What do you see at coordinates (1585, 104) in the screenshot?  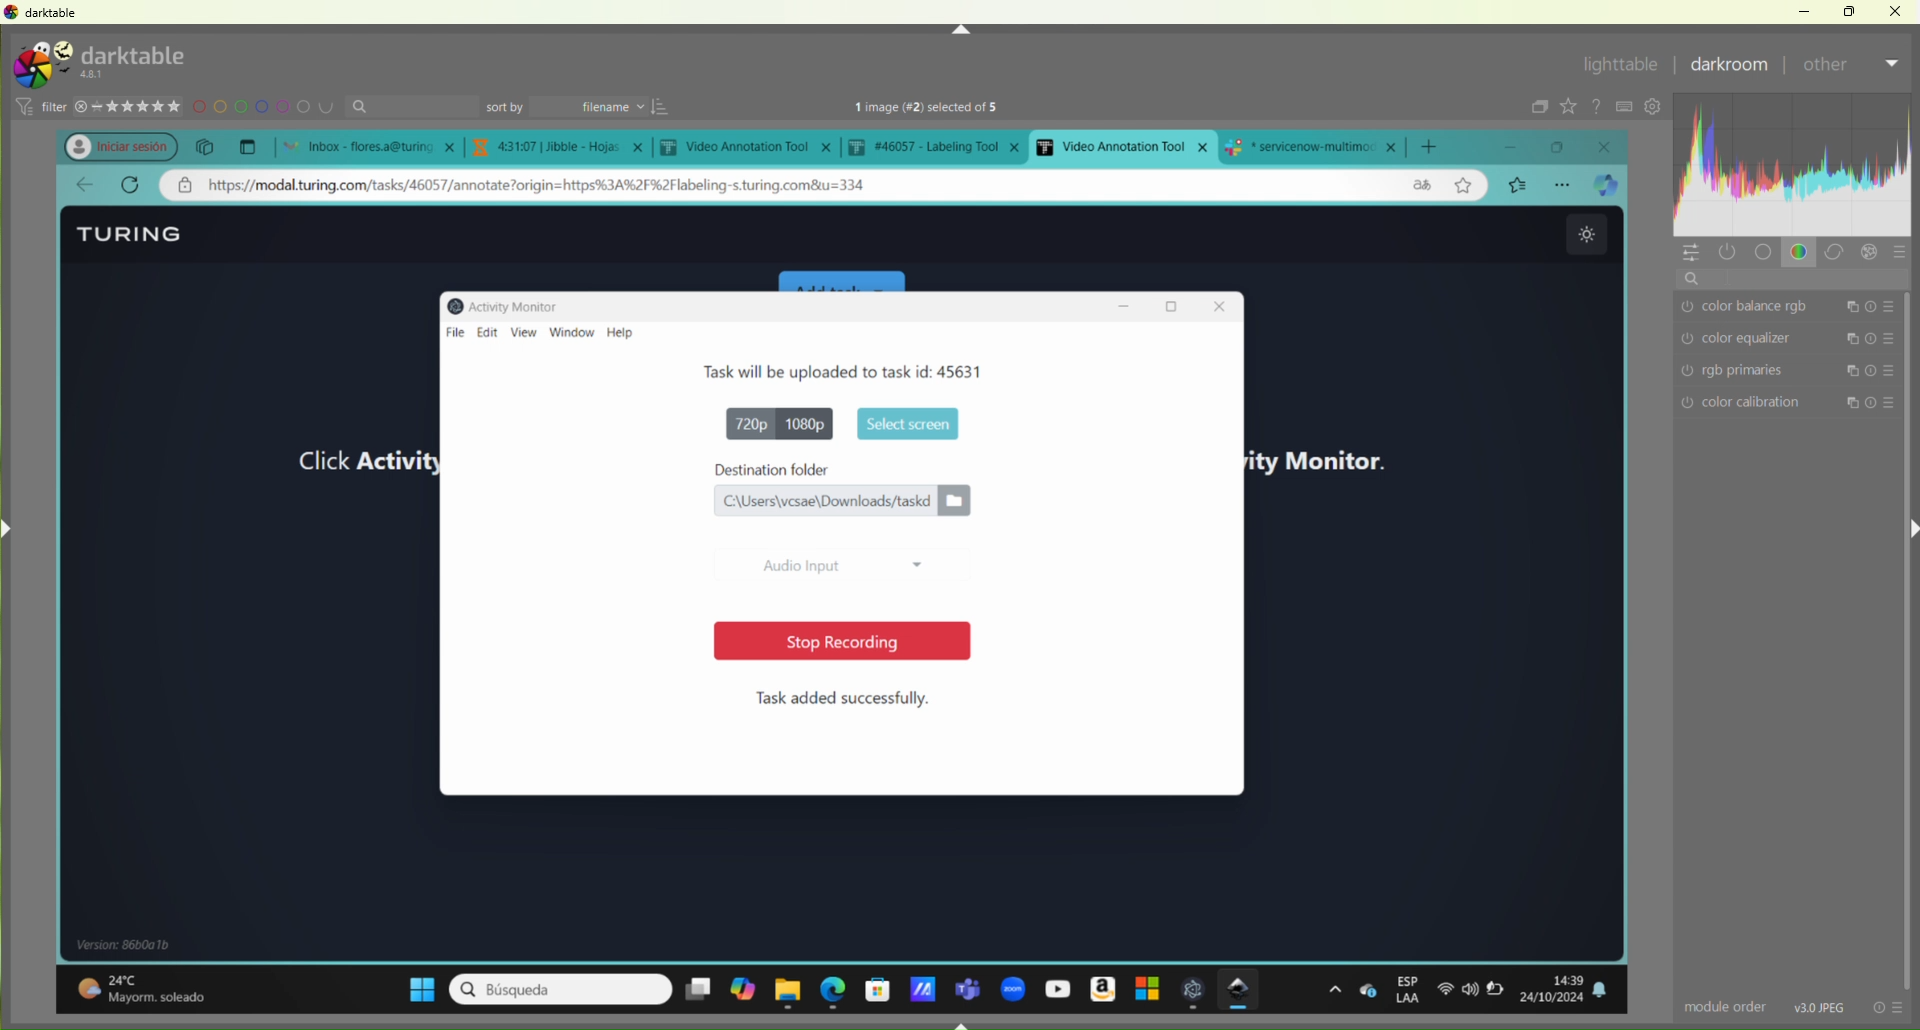 I see `` at bounding box center [1585, 104].